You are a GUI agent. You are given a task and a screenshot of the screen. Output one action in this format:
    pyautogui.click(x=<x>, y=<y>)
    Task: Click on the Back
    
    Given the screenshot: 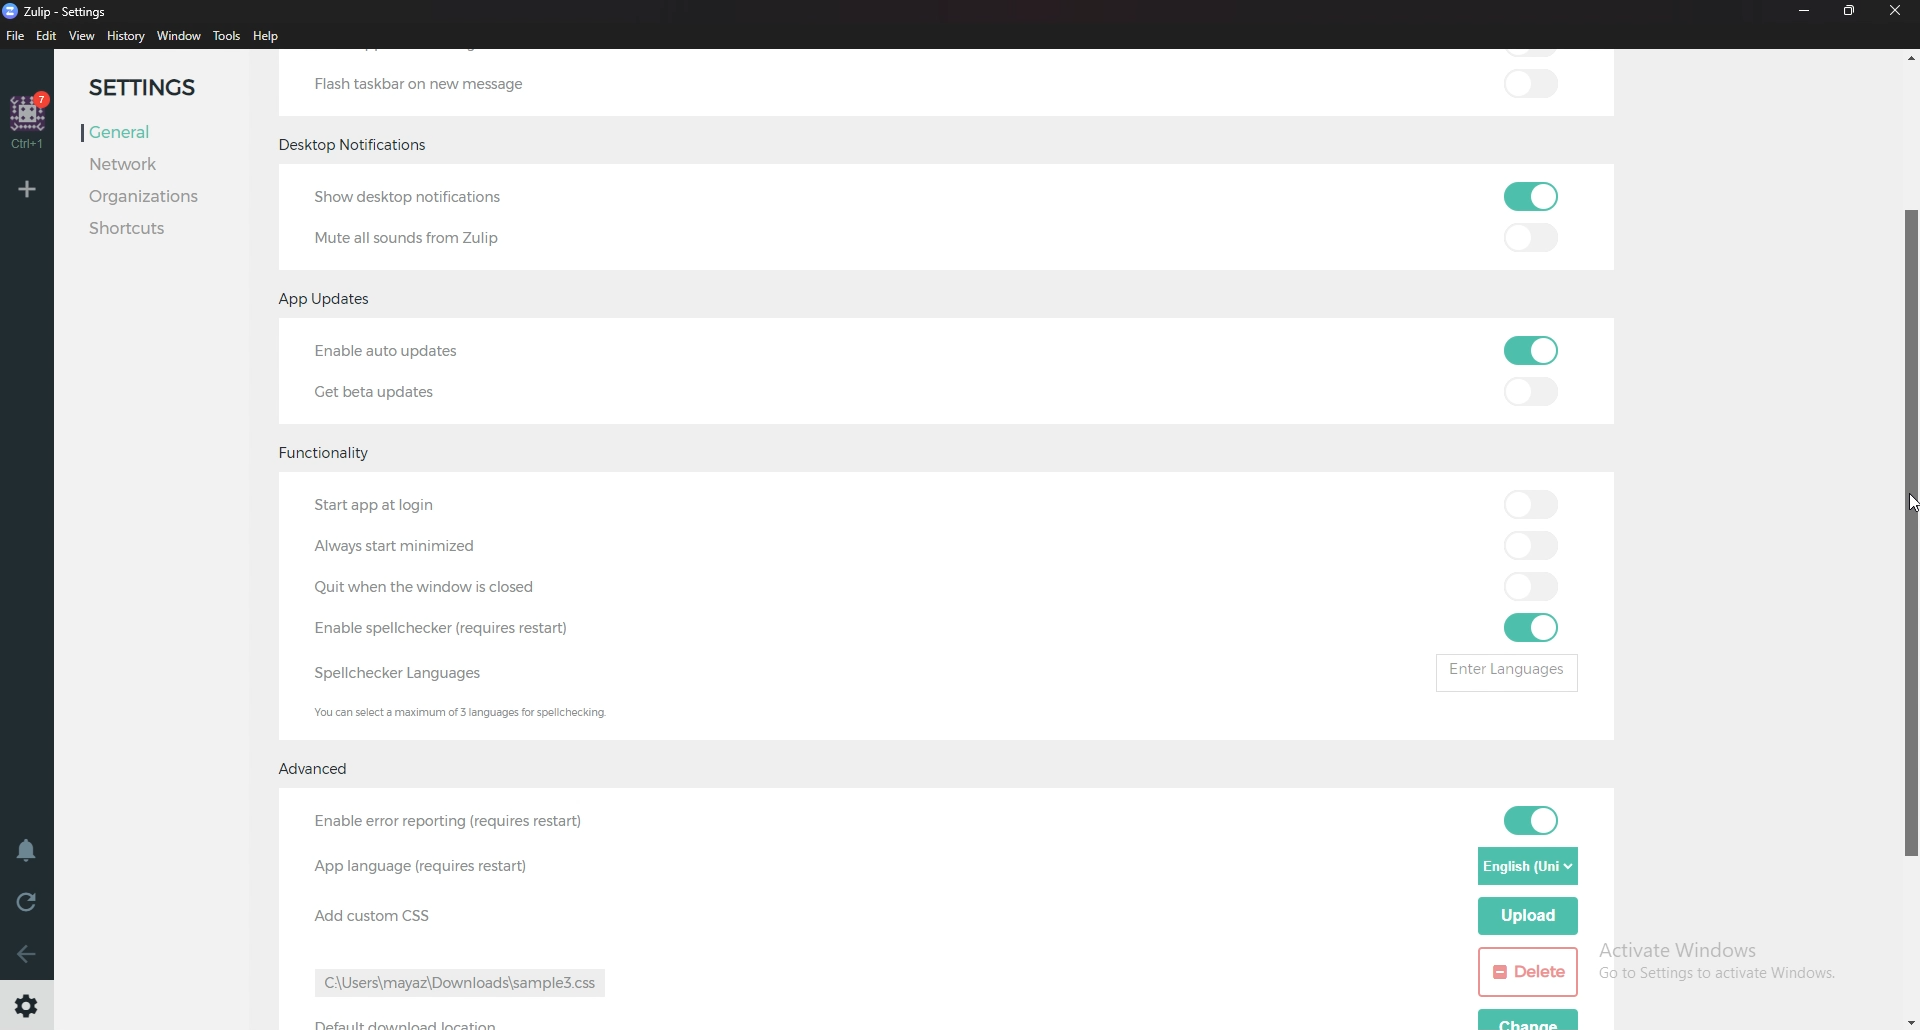 What is the action you would take?
    pyautogui.click(x=28, y=958)
    